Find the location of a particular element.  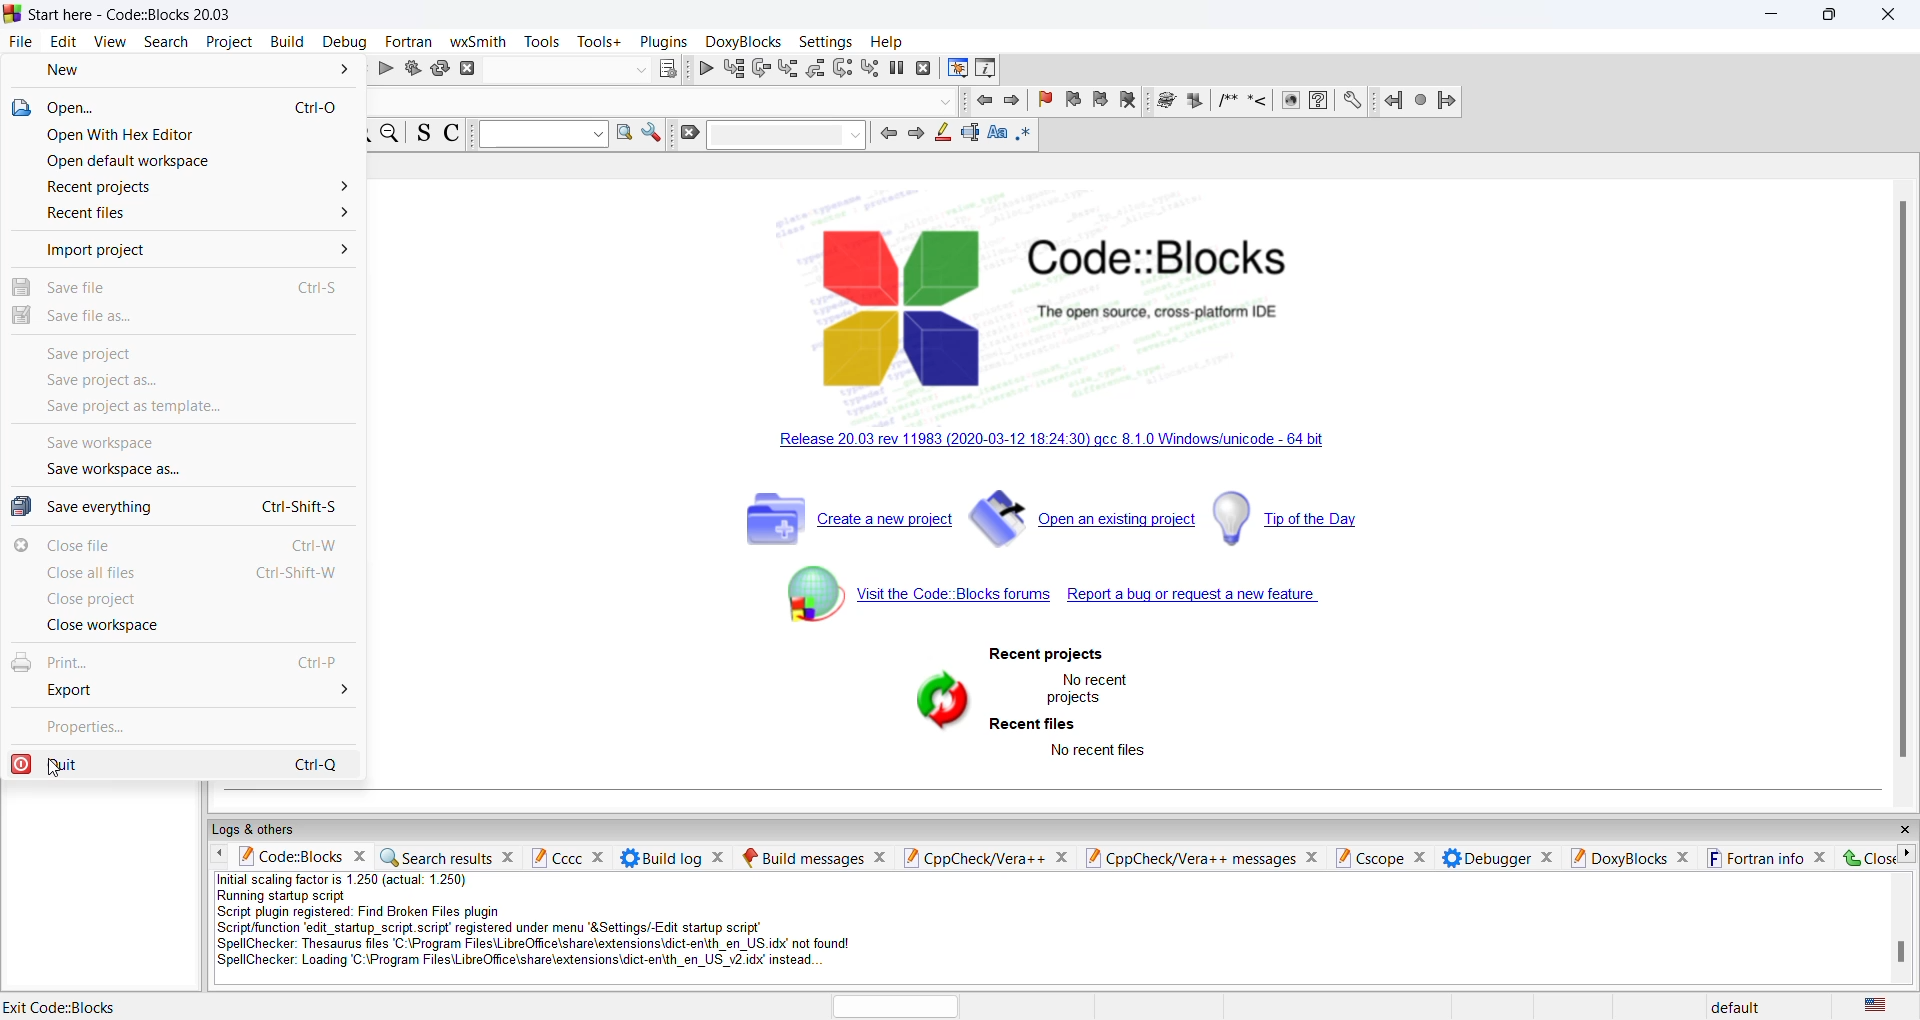

debug is located at coordinates (344, 42).